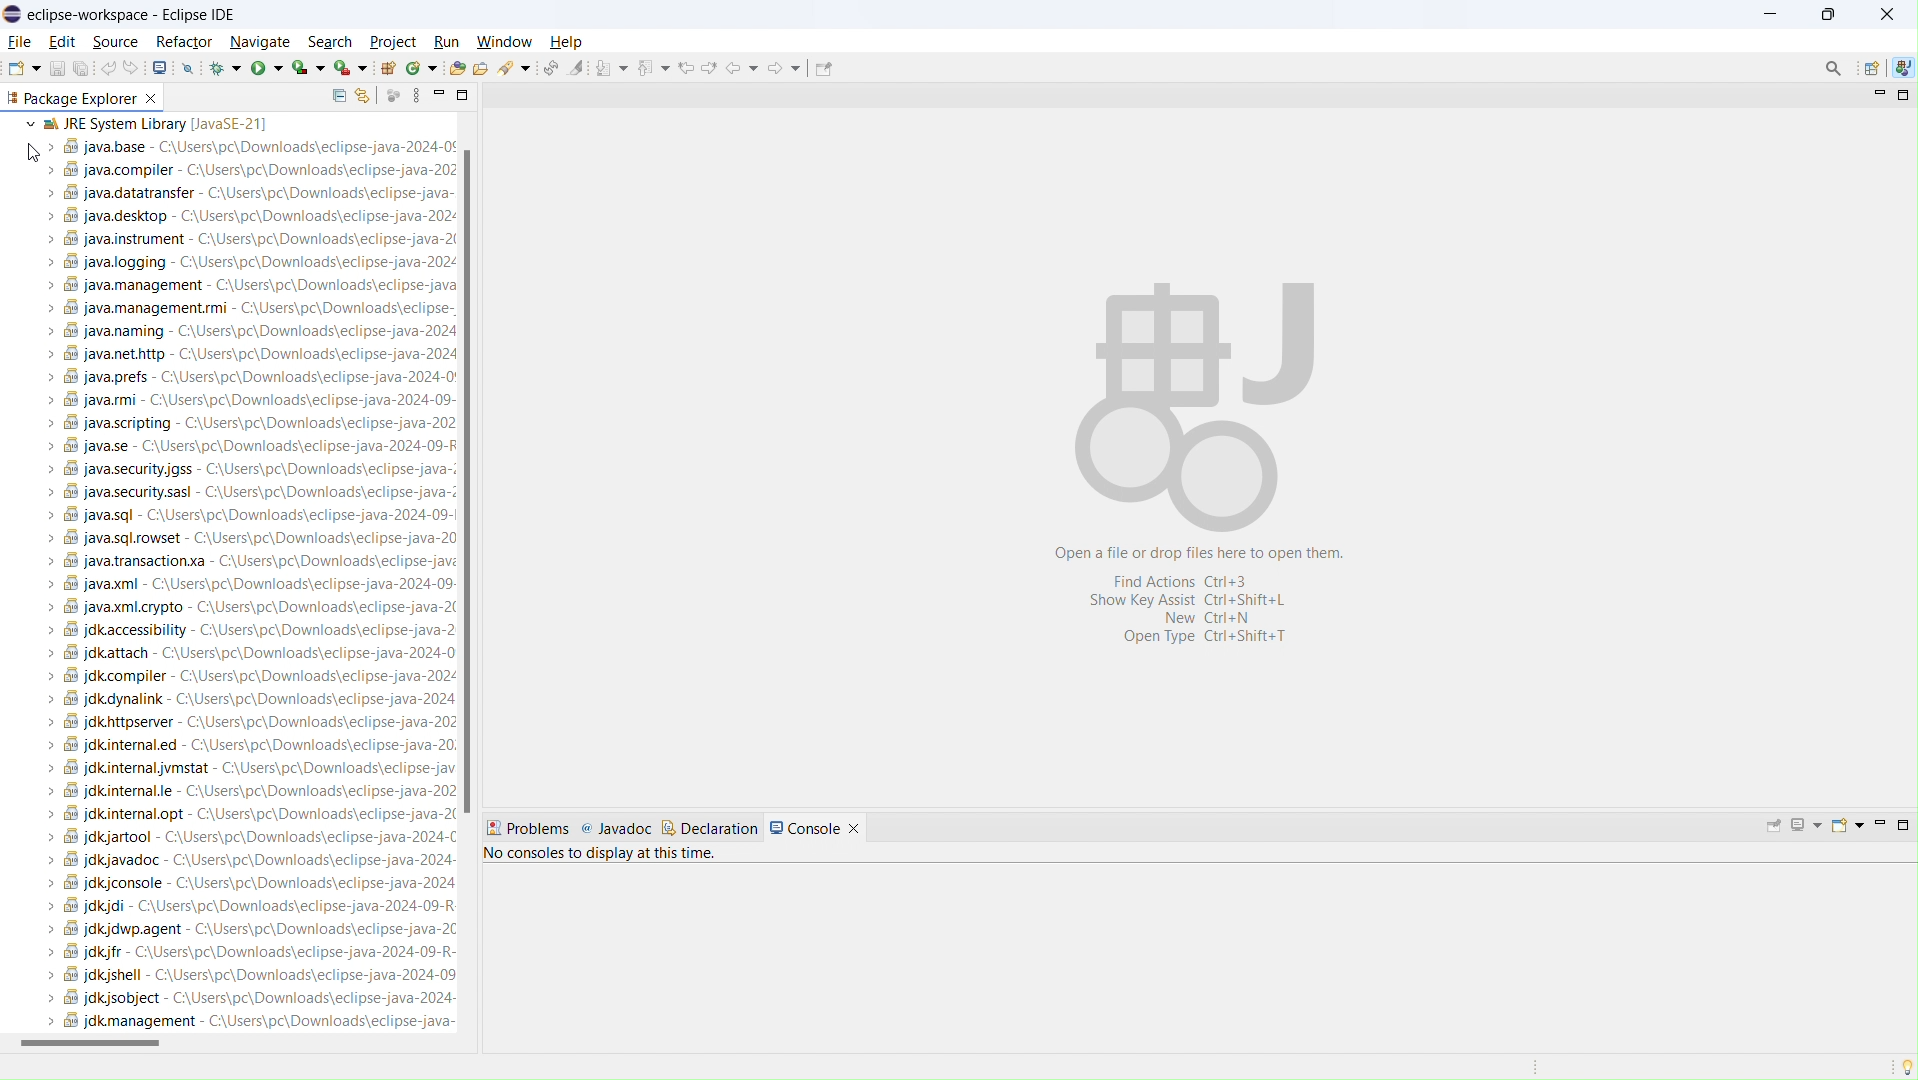 This screenshot has width=1918, height=1080. Describe the element at coordinates (1902, 1065) in the screenshot. I see `Tip of the day` at that location.